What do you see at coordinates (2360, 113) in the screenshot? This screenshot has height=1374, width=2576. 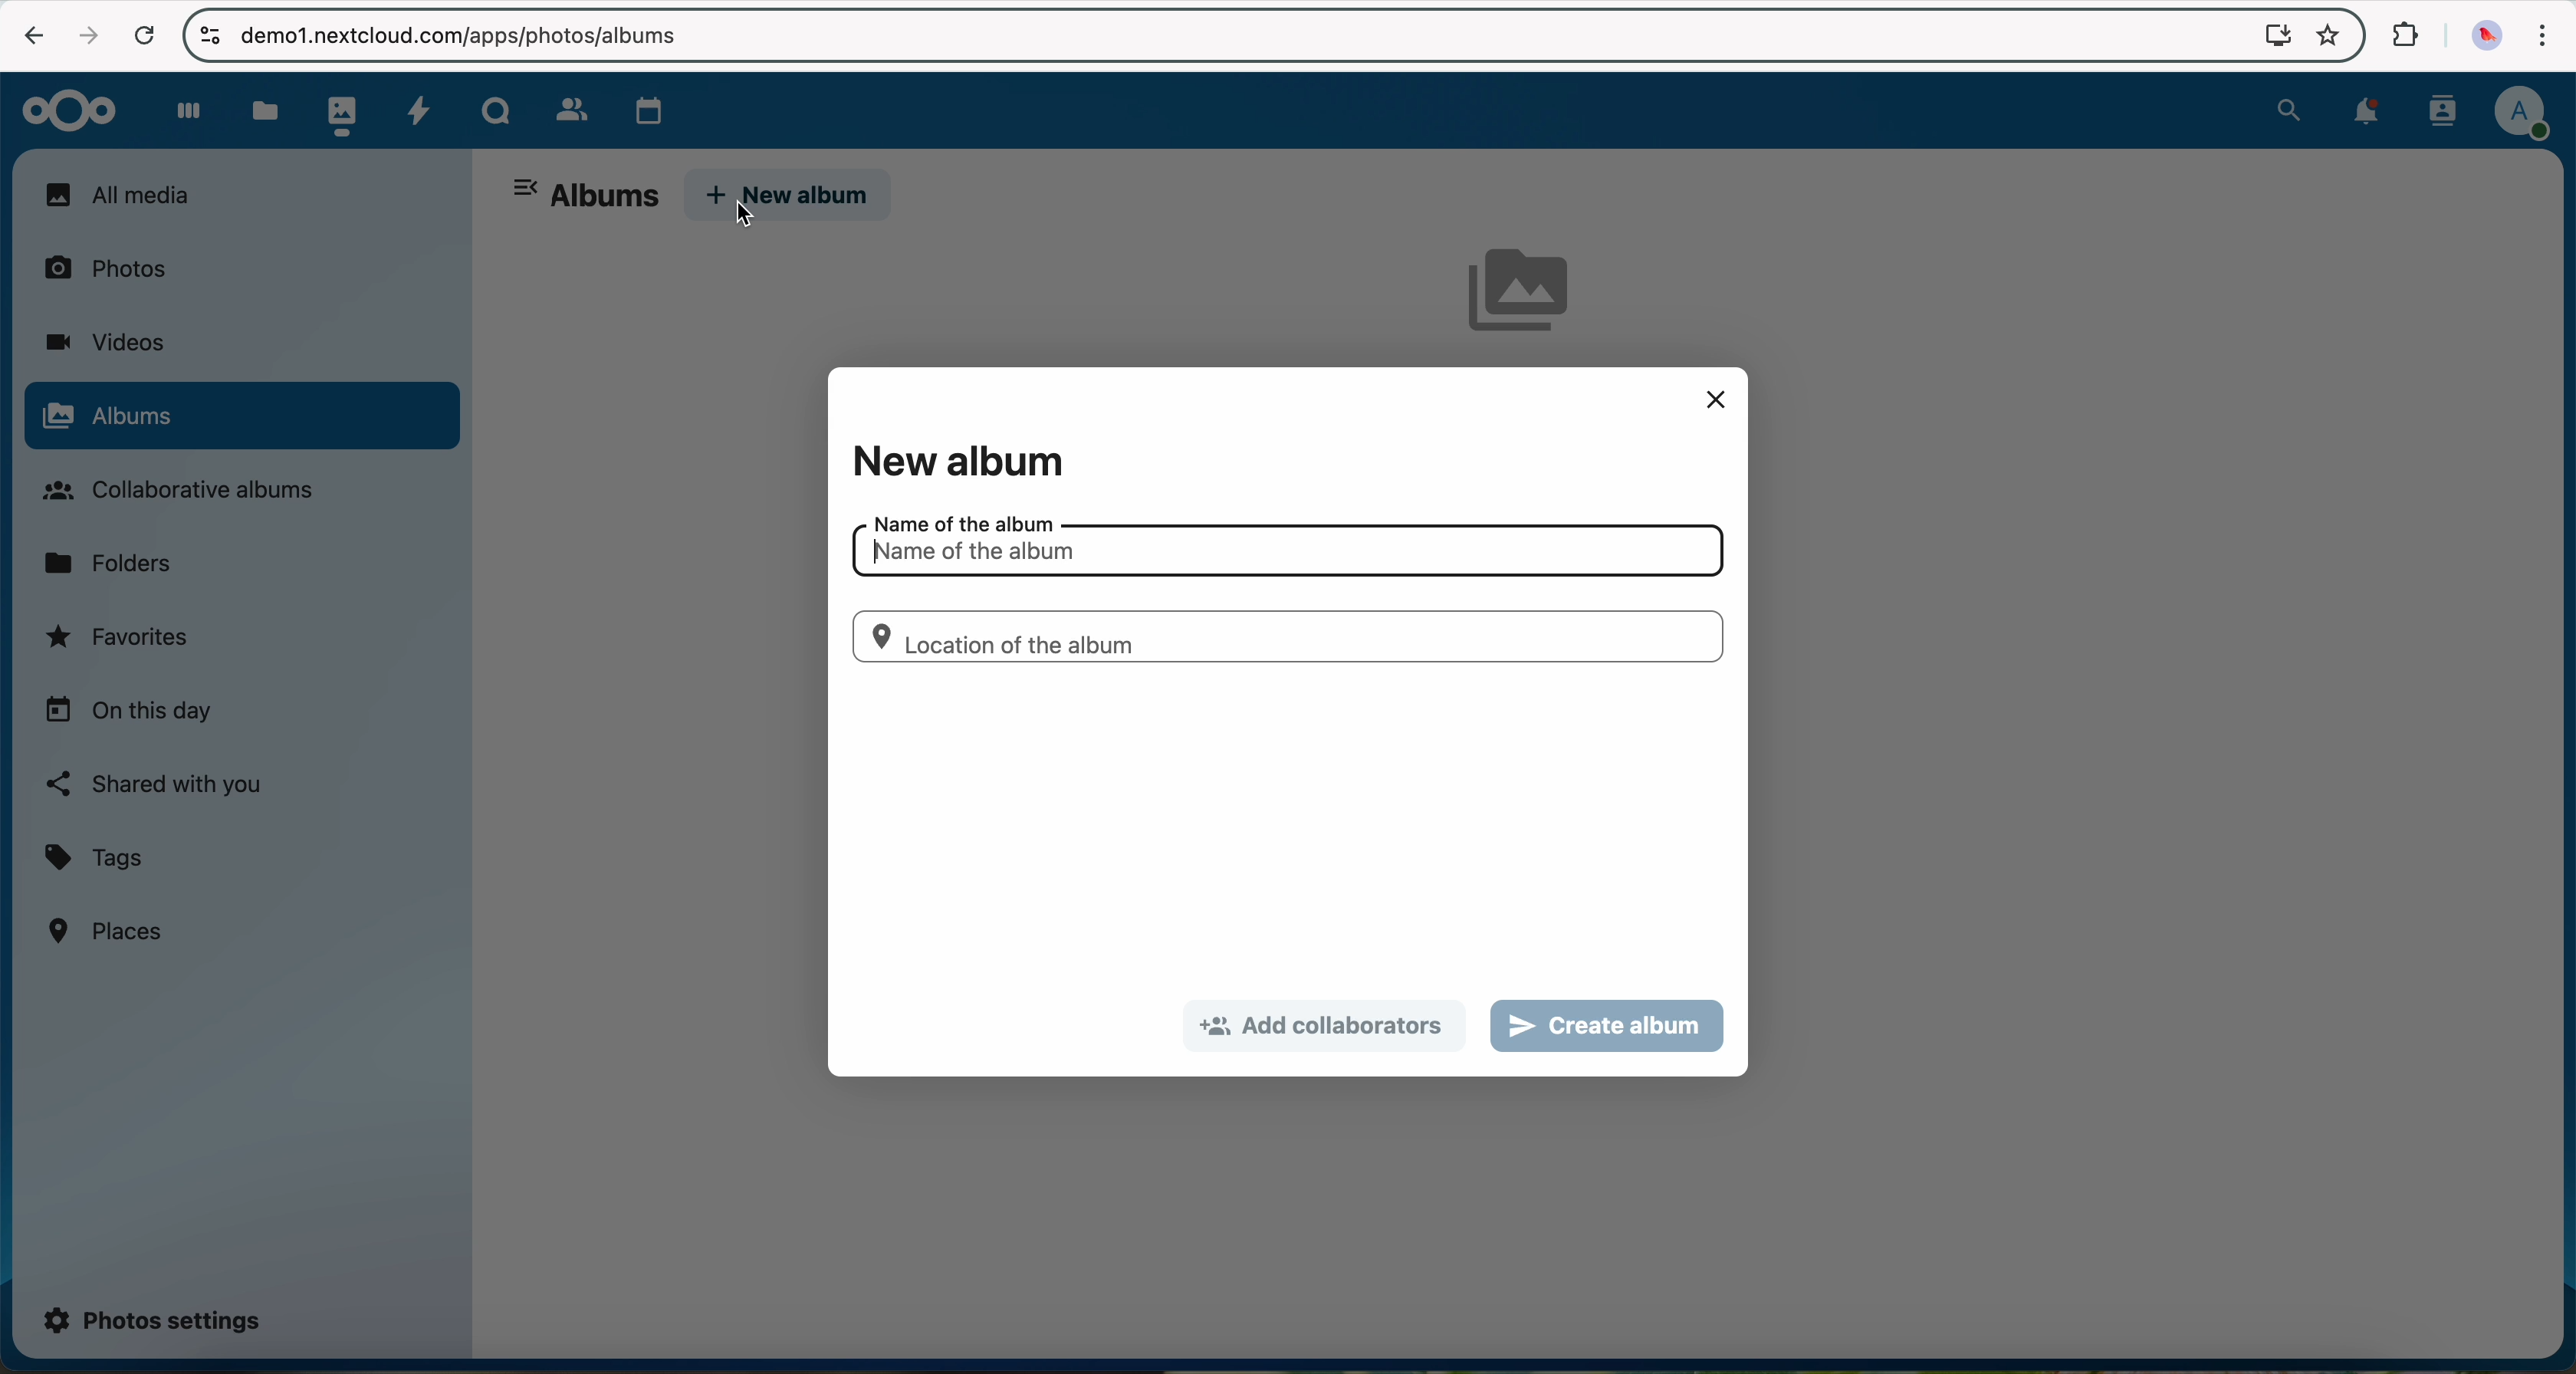 I see `notifications` at bounding box center [2360, 113].